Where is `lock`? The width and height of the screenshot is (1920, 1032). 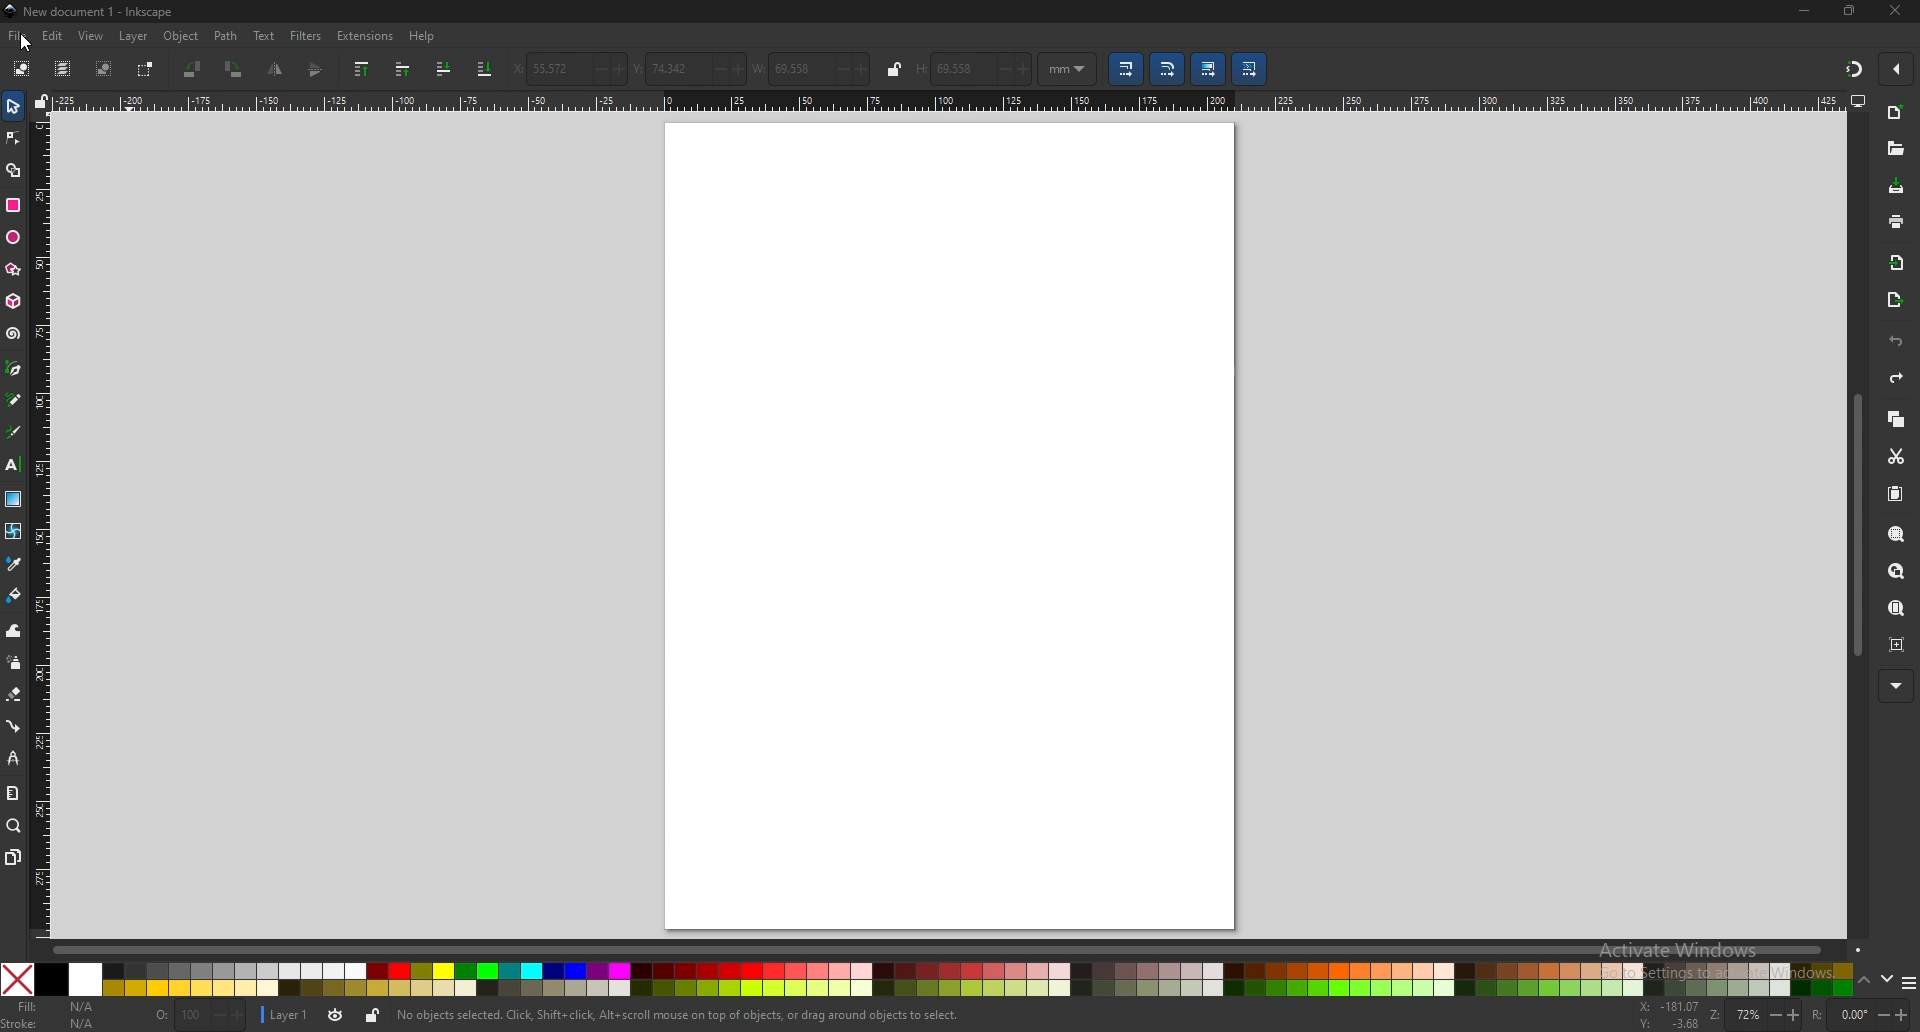 lock is located at coordinates (895, 69).